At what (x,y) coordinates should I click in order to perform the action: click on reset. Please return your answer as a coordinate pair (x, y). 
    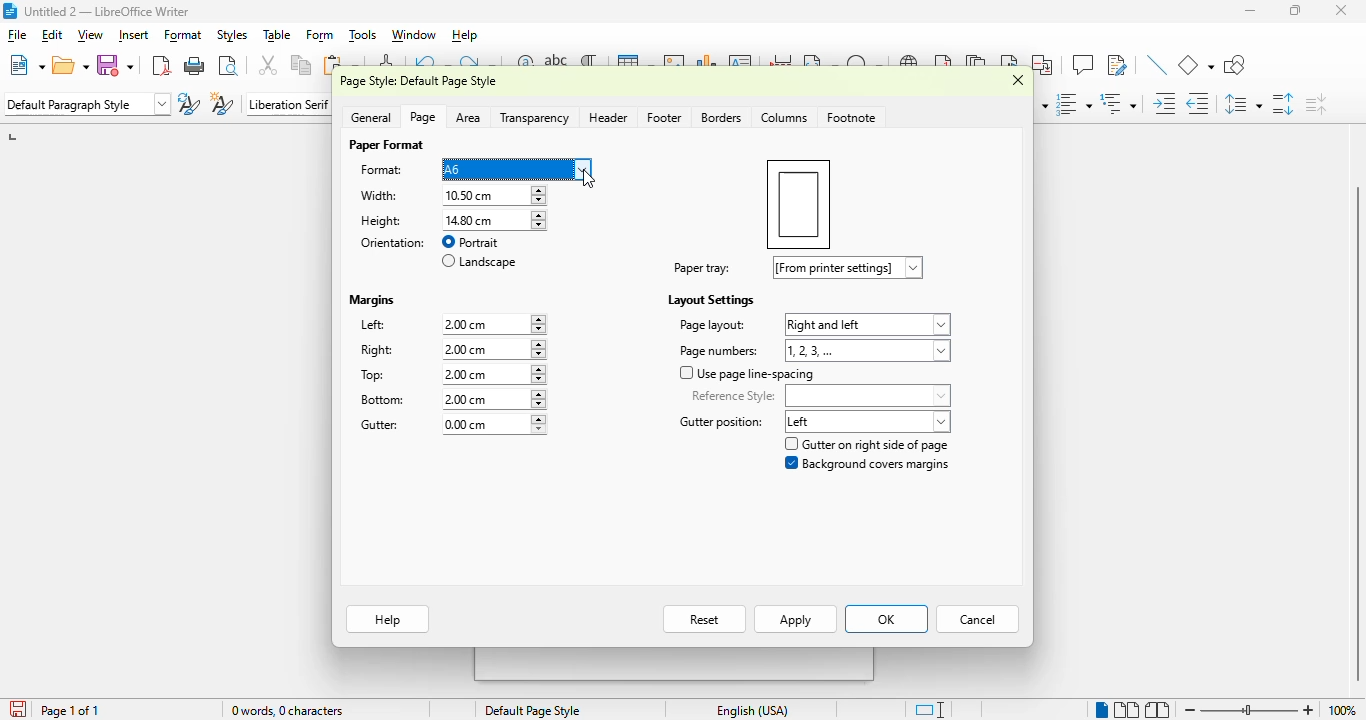
    Looking at the image, I should click on (705, 619).